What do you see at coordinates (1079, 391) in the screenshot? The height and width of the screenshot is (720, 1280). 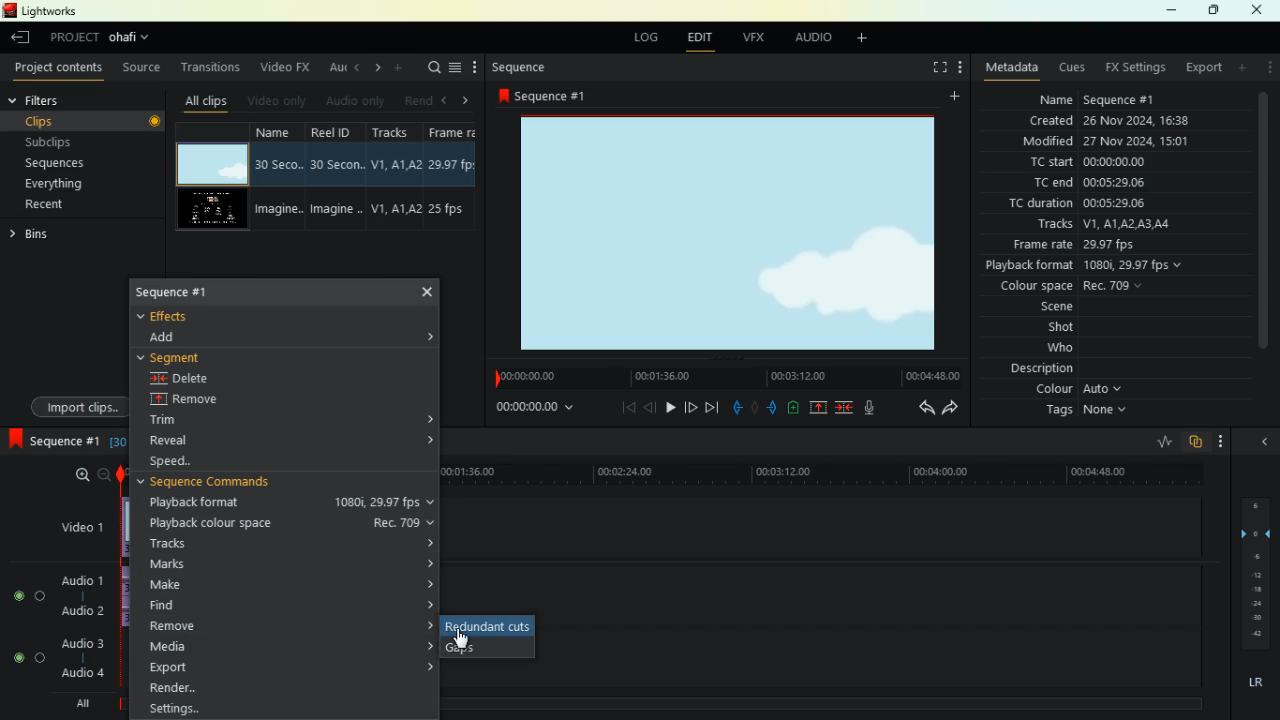 I see `colour Auto` at bounding box center [1079, 391].